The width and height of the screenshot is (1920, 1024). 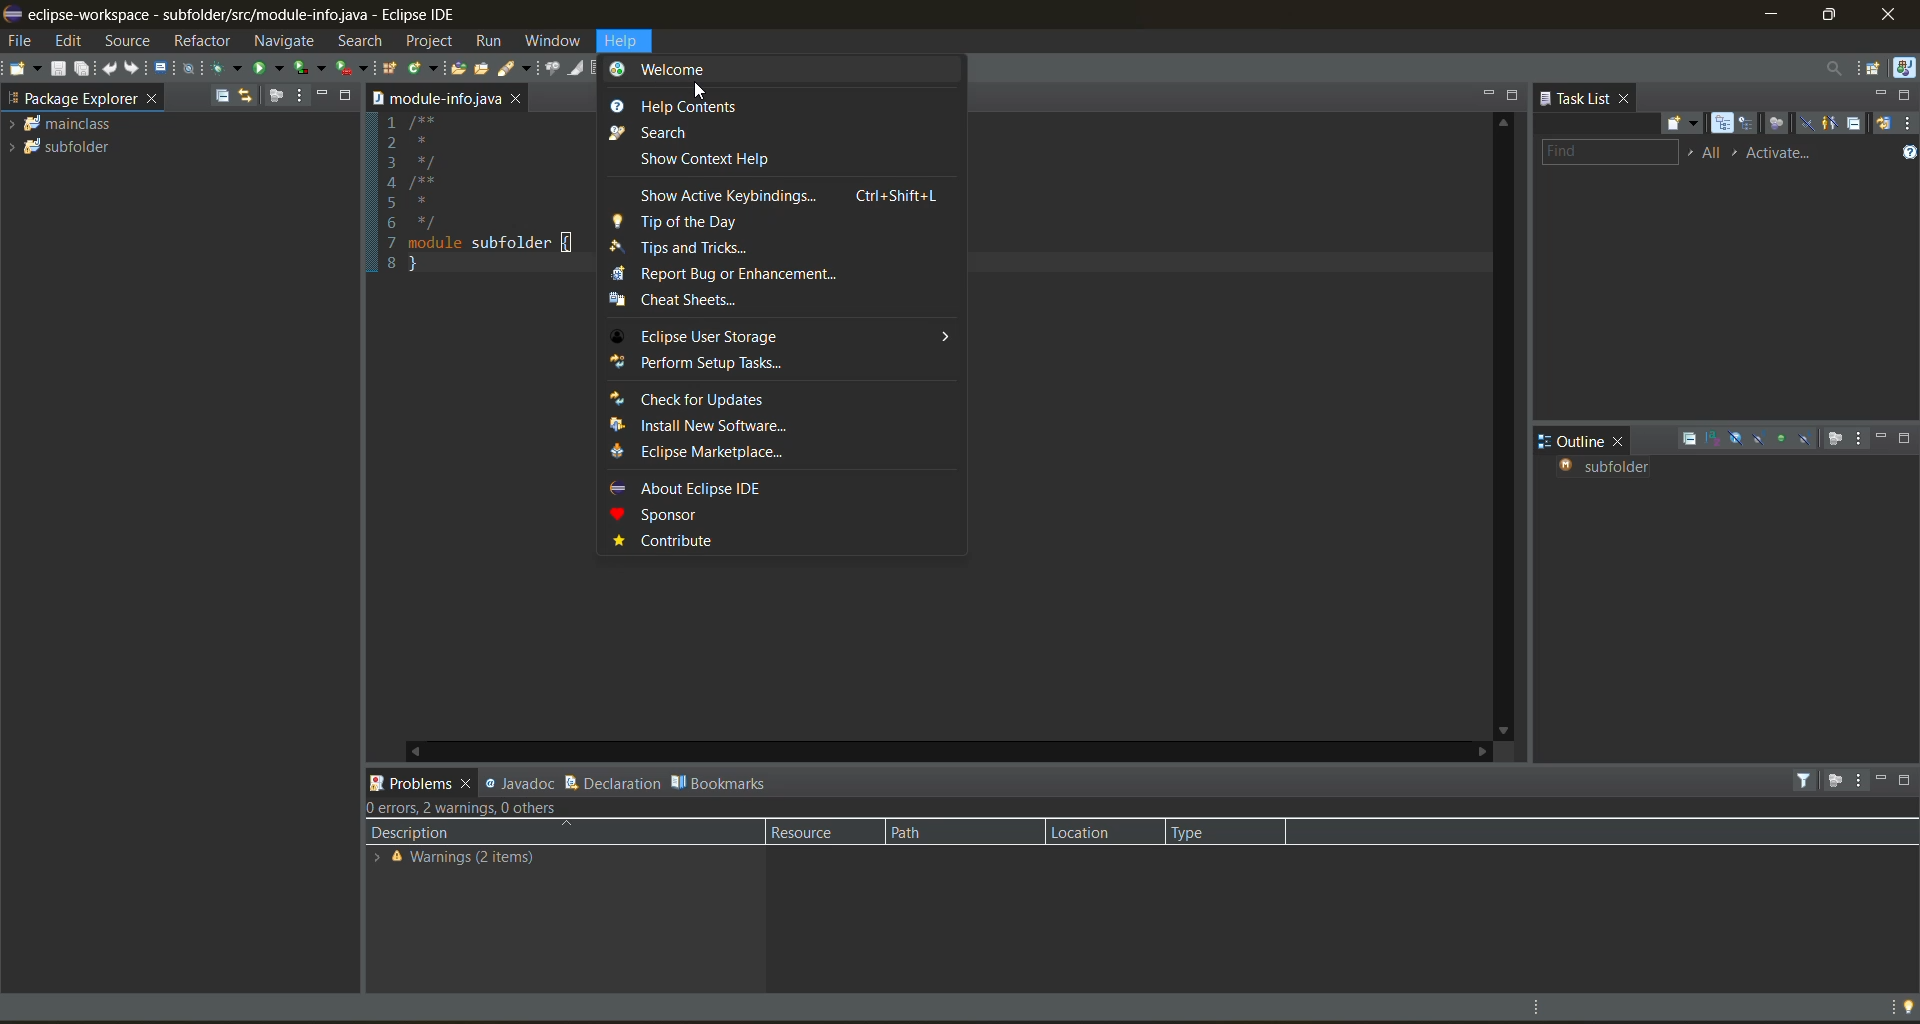 What do you see at coordinates (155, 100) in the screenshot?
I see `close` at bounding box center [155, 100].